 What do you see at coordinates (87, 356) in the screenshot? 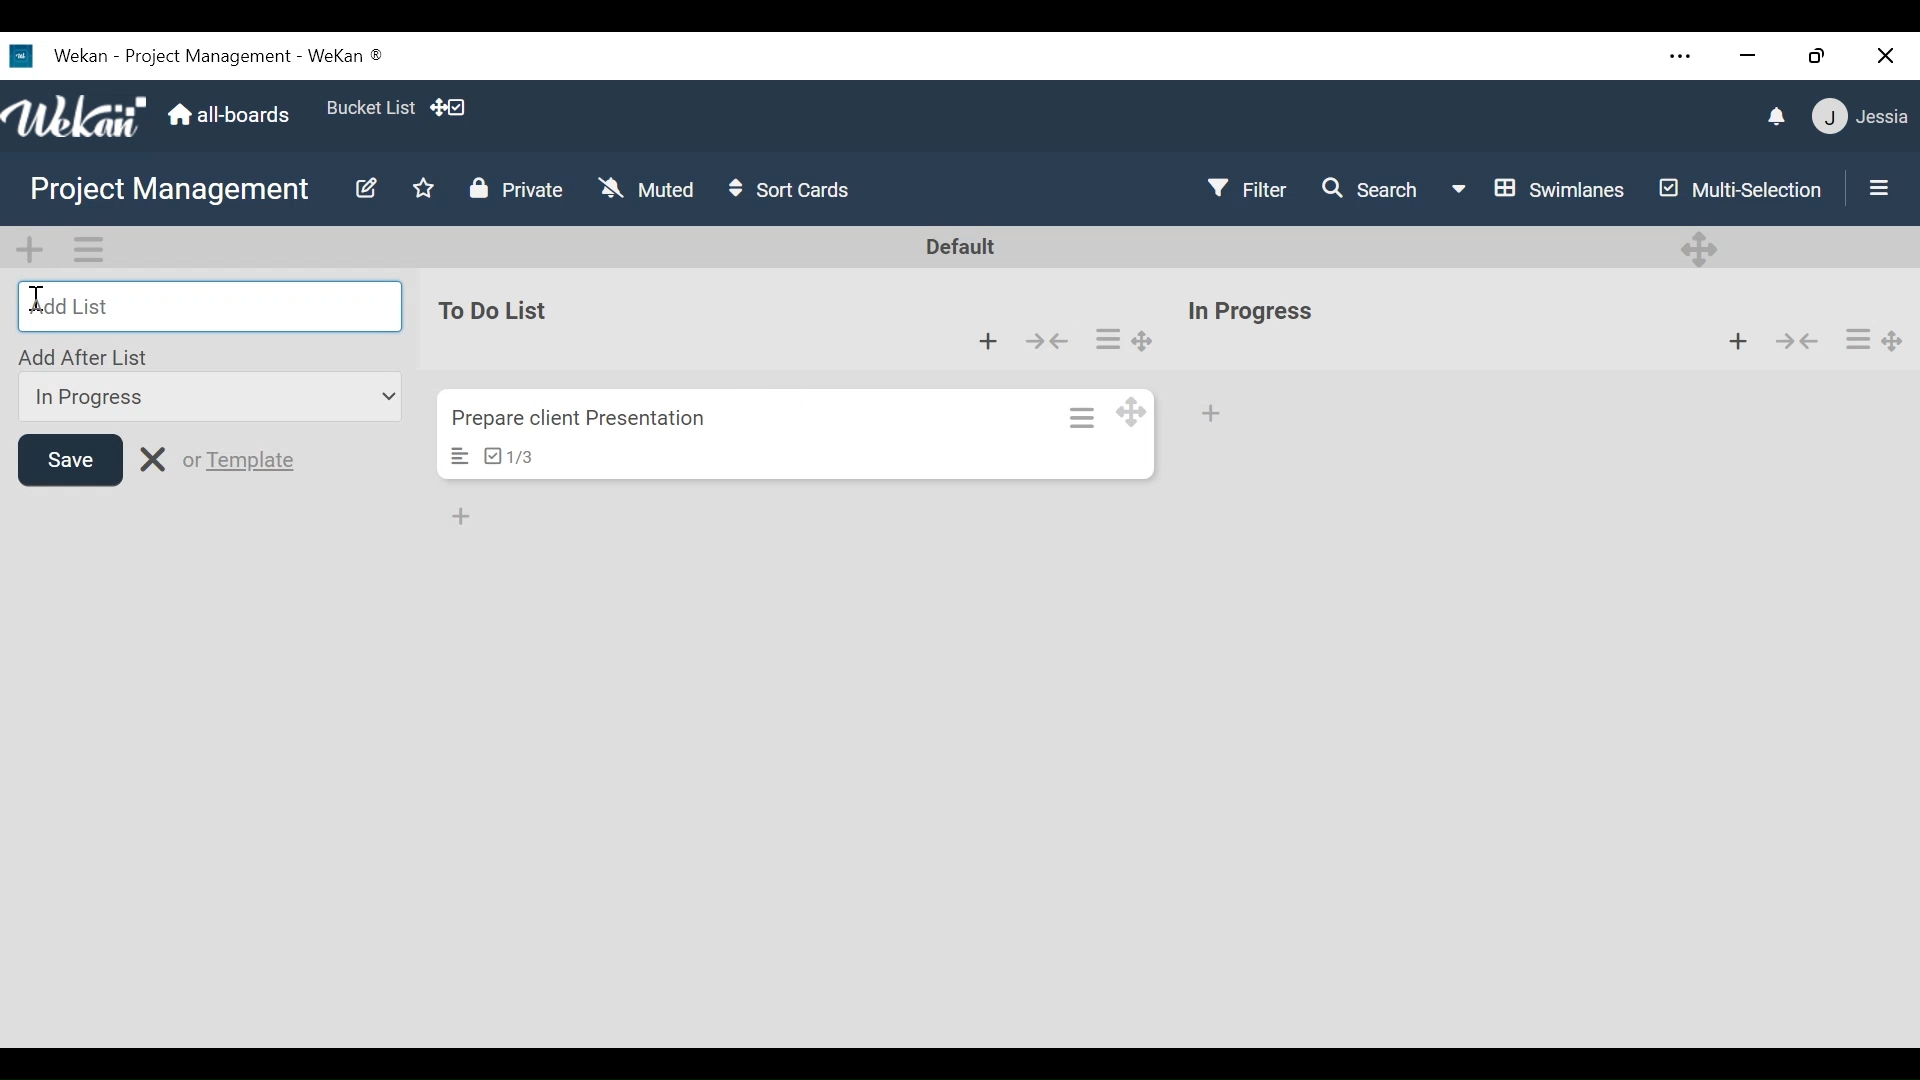
I see `Add After list` at bounding box center [87, 356].